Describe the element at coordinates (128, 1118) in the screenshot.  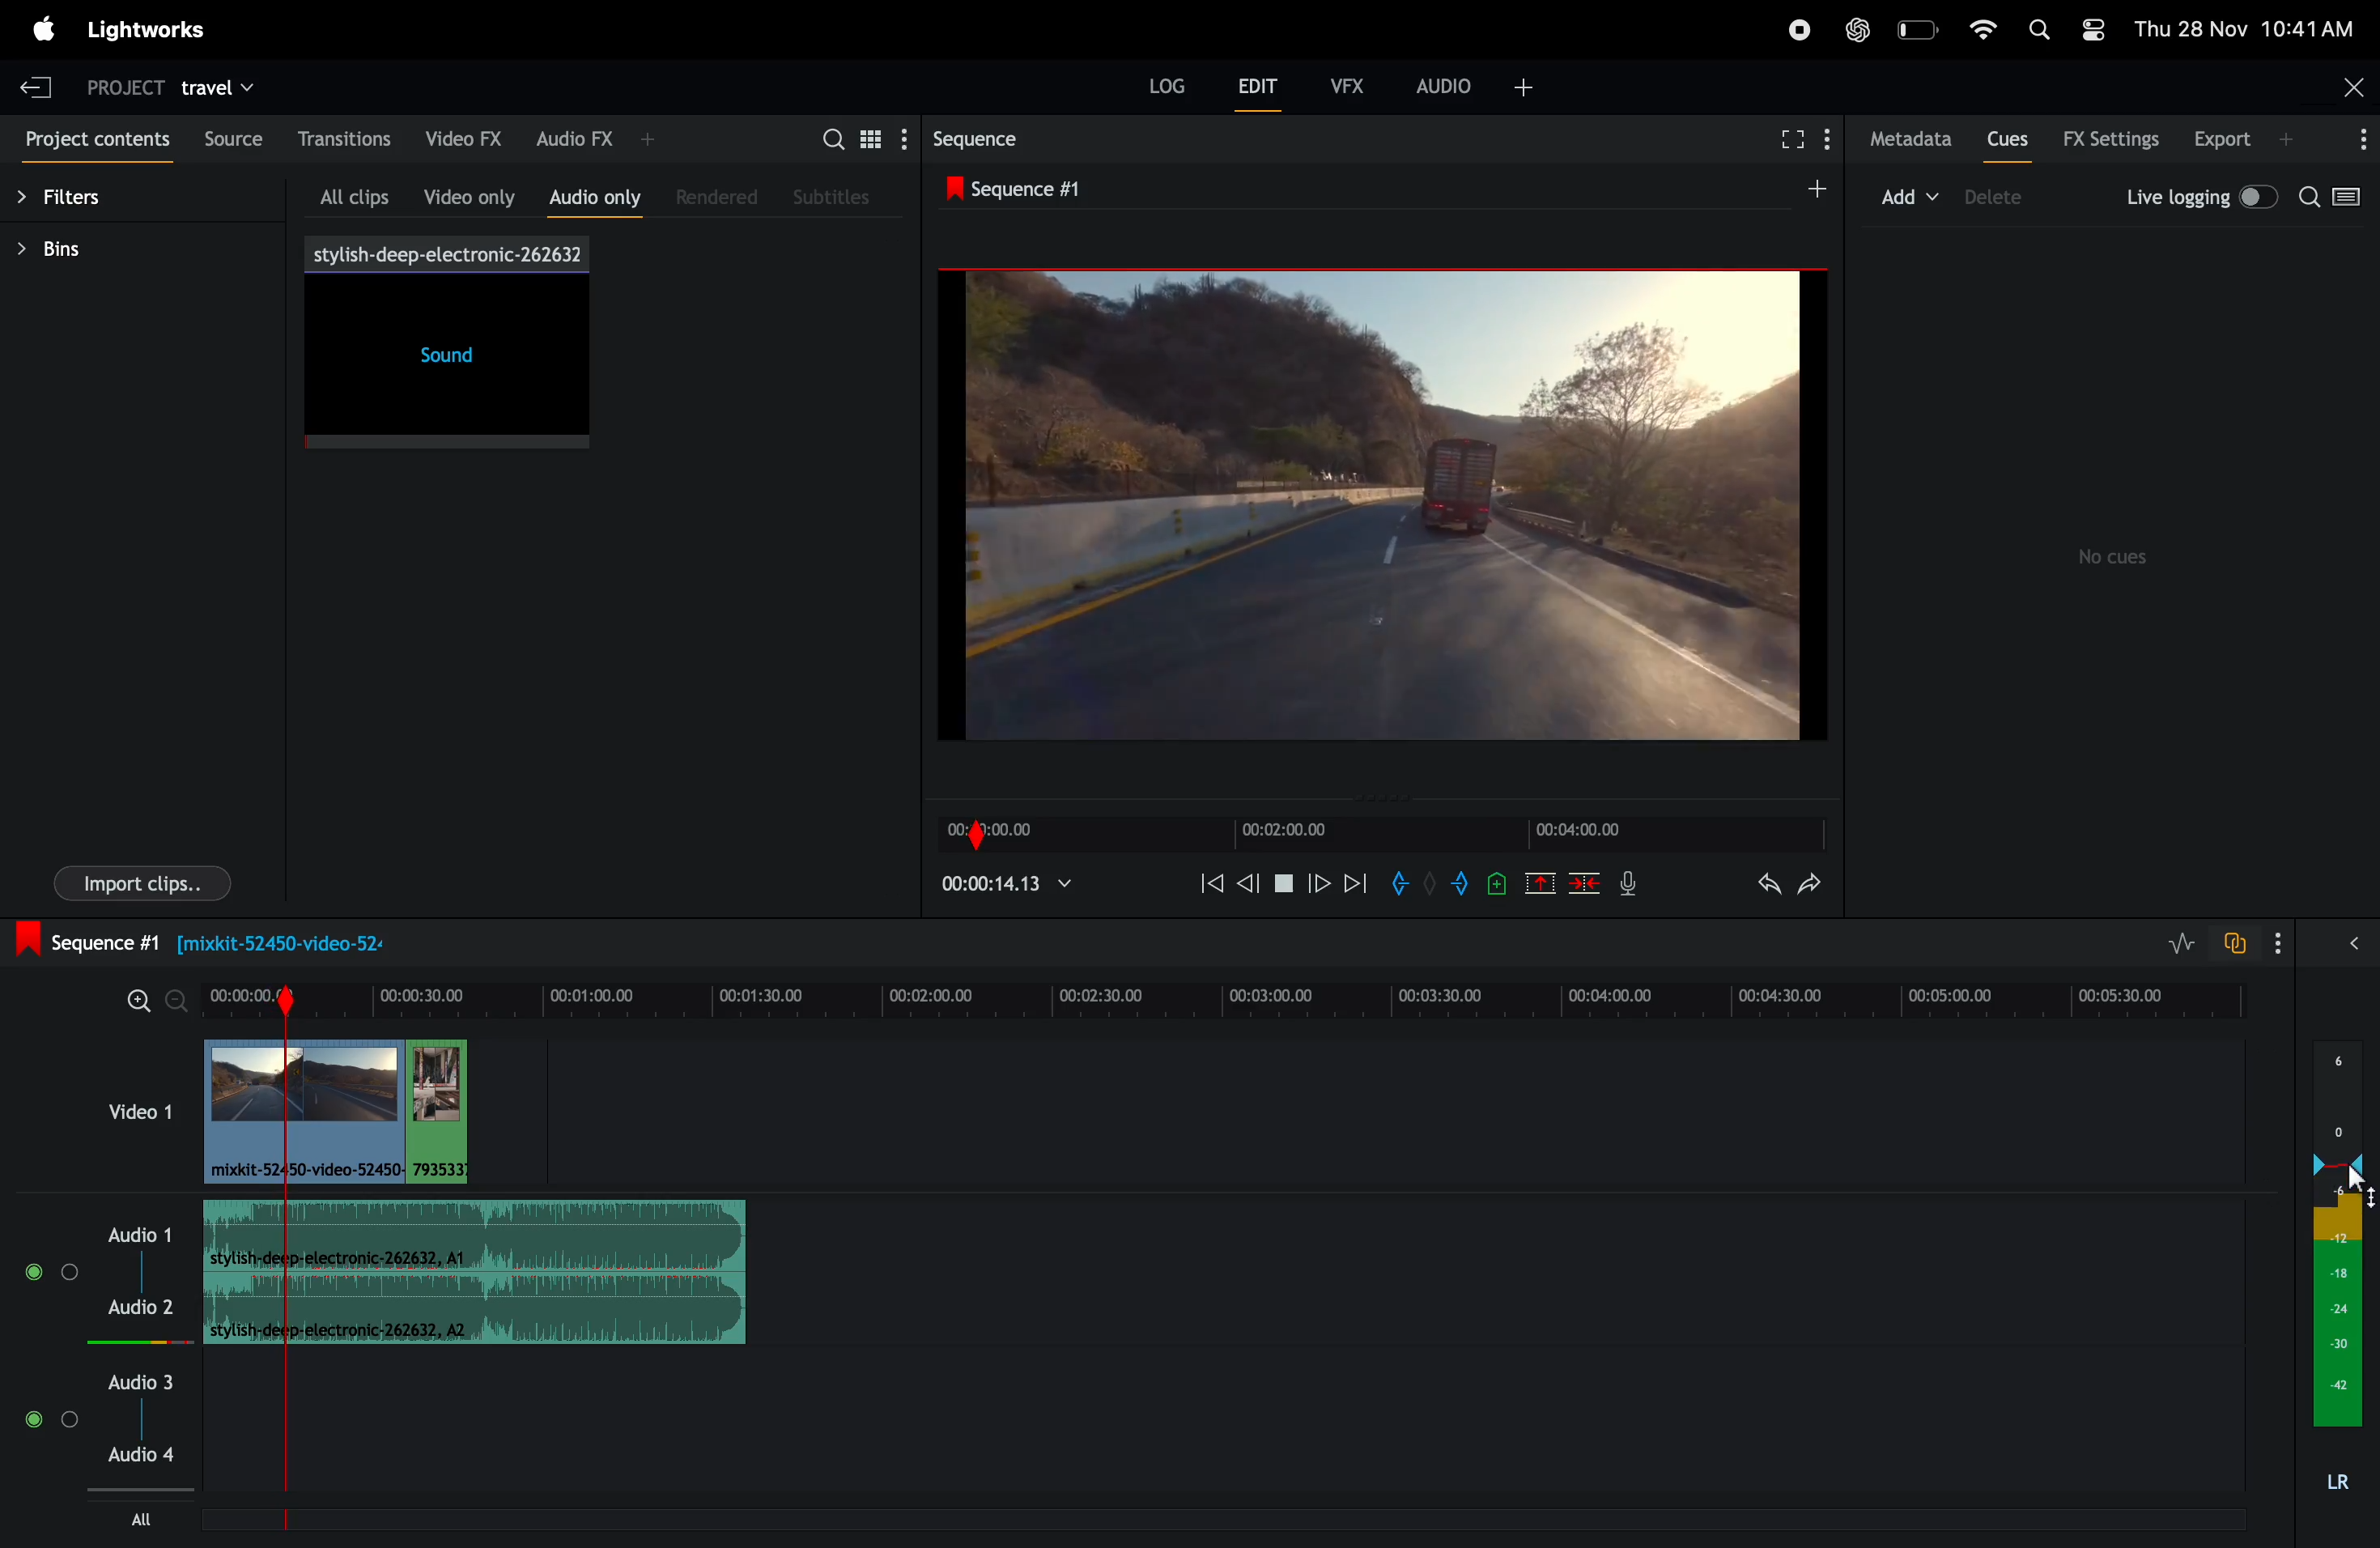
I see `video 1` at that location.